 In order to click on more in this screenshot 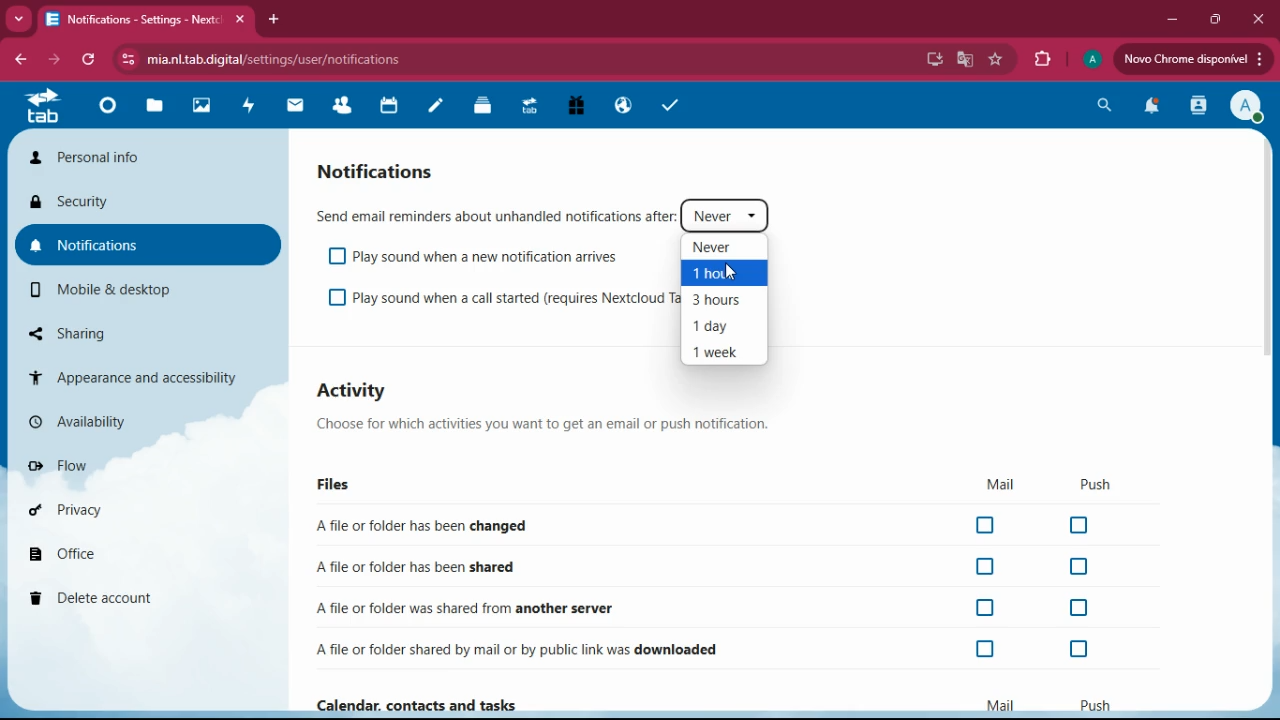, I will do `click(18, 21)`.